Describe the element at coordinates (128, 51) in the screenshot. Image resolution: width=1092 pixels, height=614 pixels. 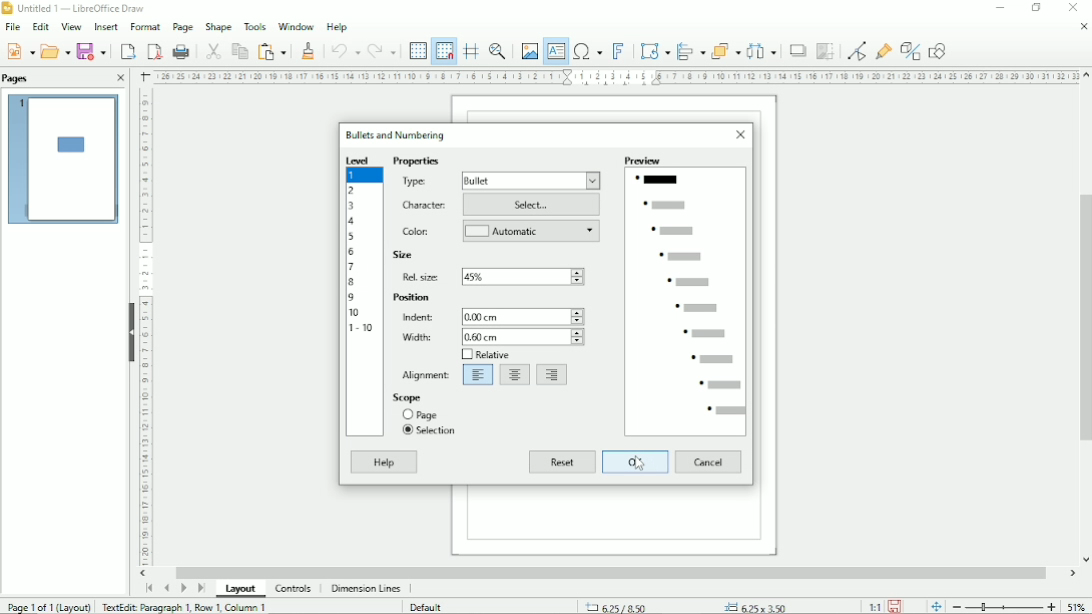
I see `export` at that location.